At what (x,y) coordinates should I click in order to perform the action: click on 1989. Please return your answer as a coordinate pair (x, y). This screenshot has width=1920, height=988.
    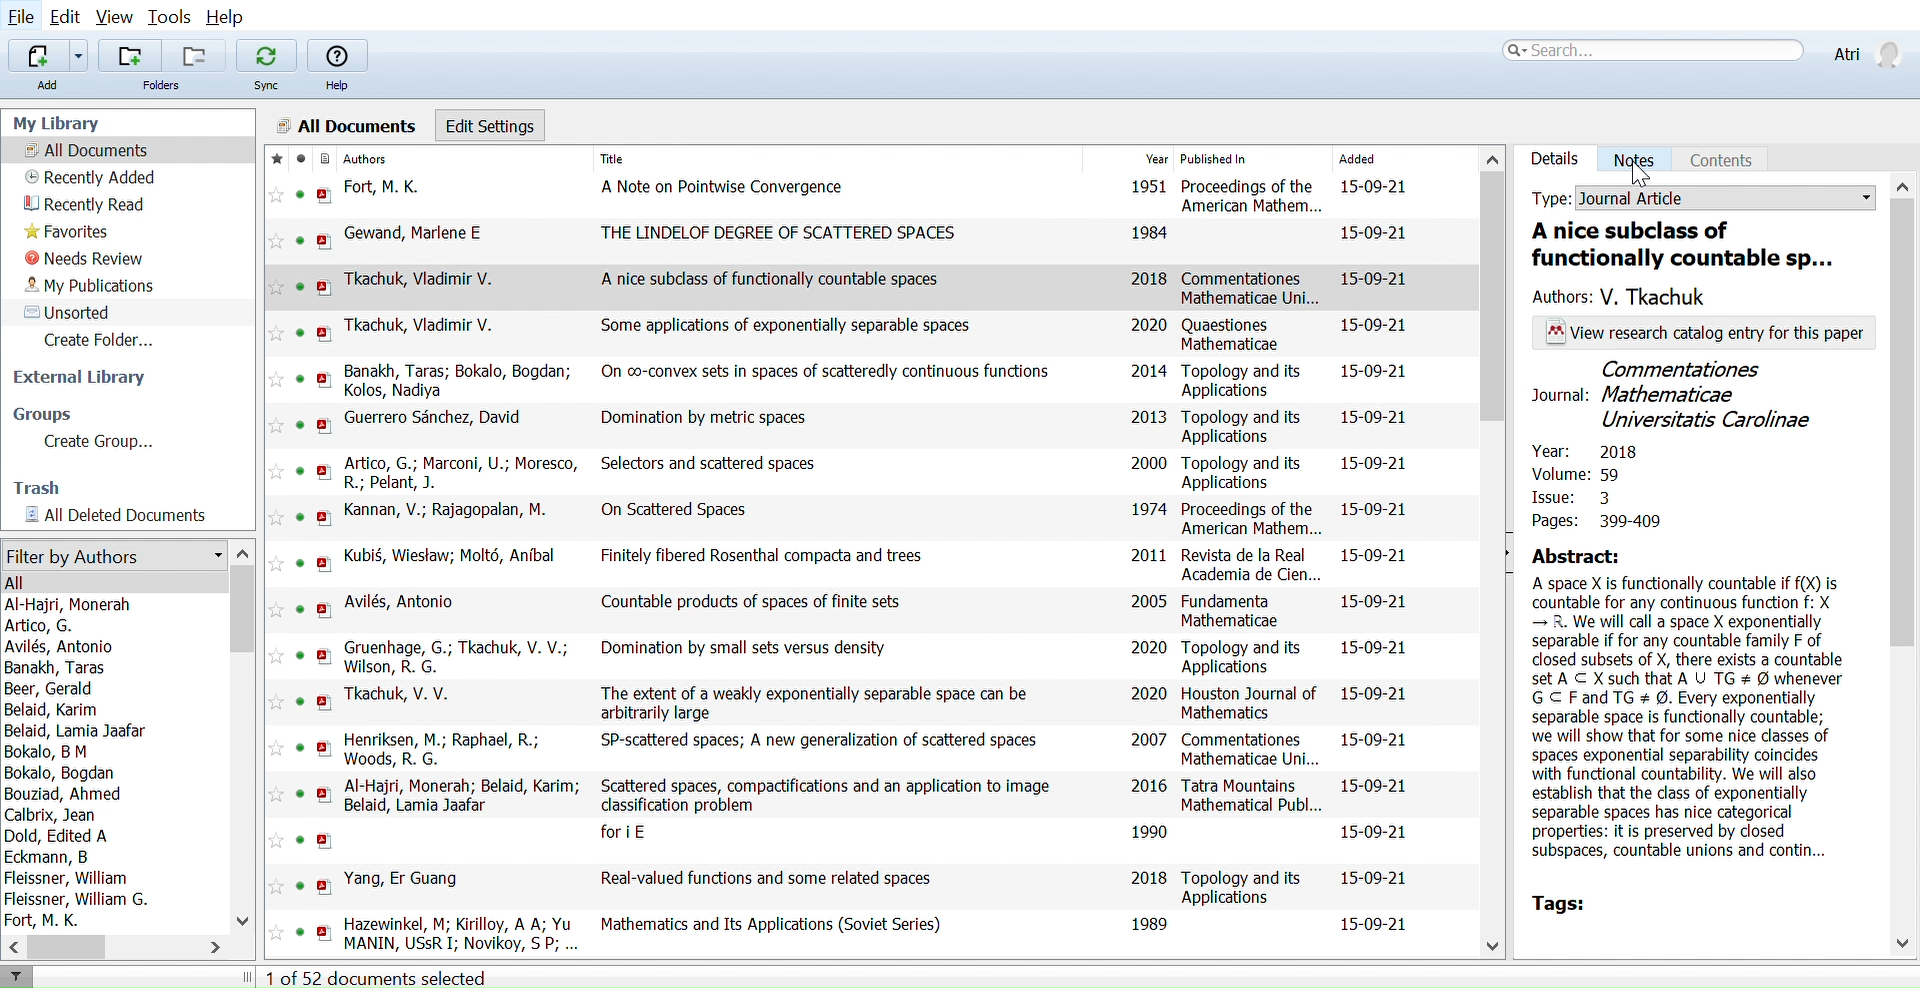
    Looking at the image, I should click on (1154, 925).